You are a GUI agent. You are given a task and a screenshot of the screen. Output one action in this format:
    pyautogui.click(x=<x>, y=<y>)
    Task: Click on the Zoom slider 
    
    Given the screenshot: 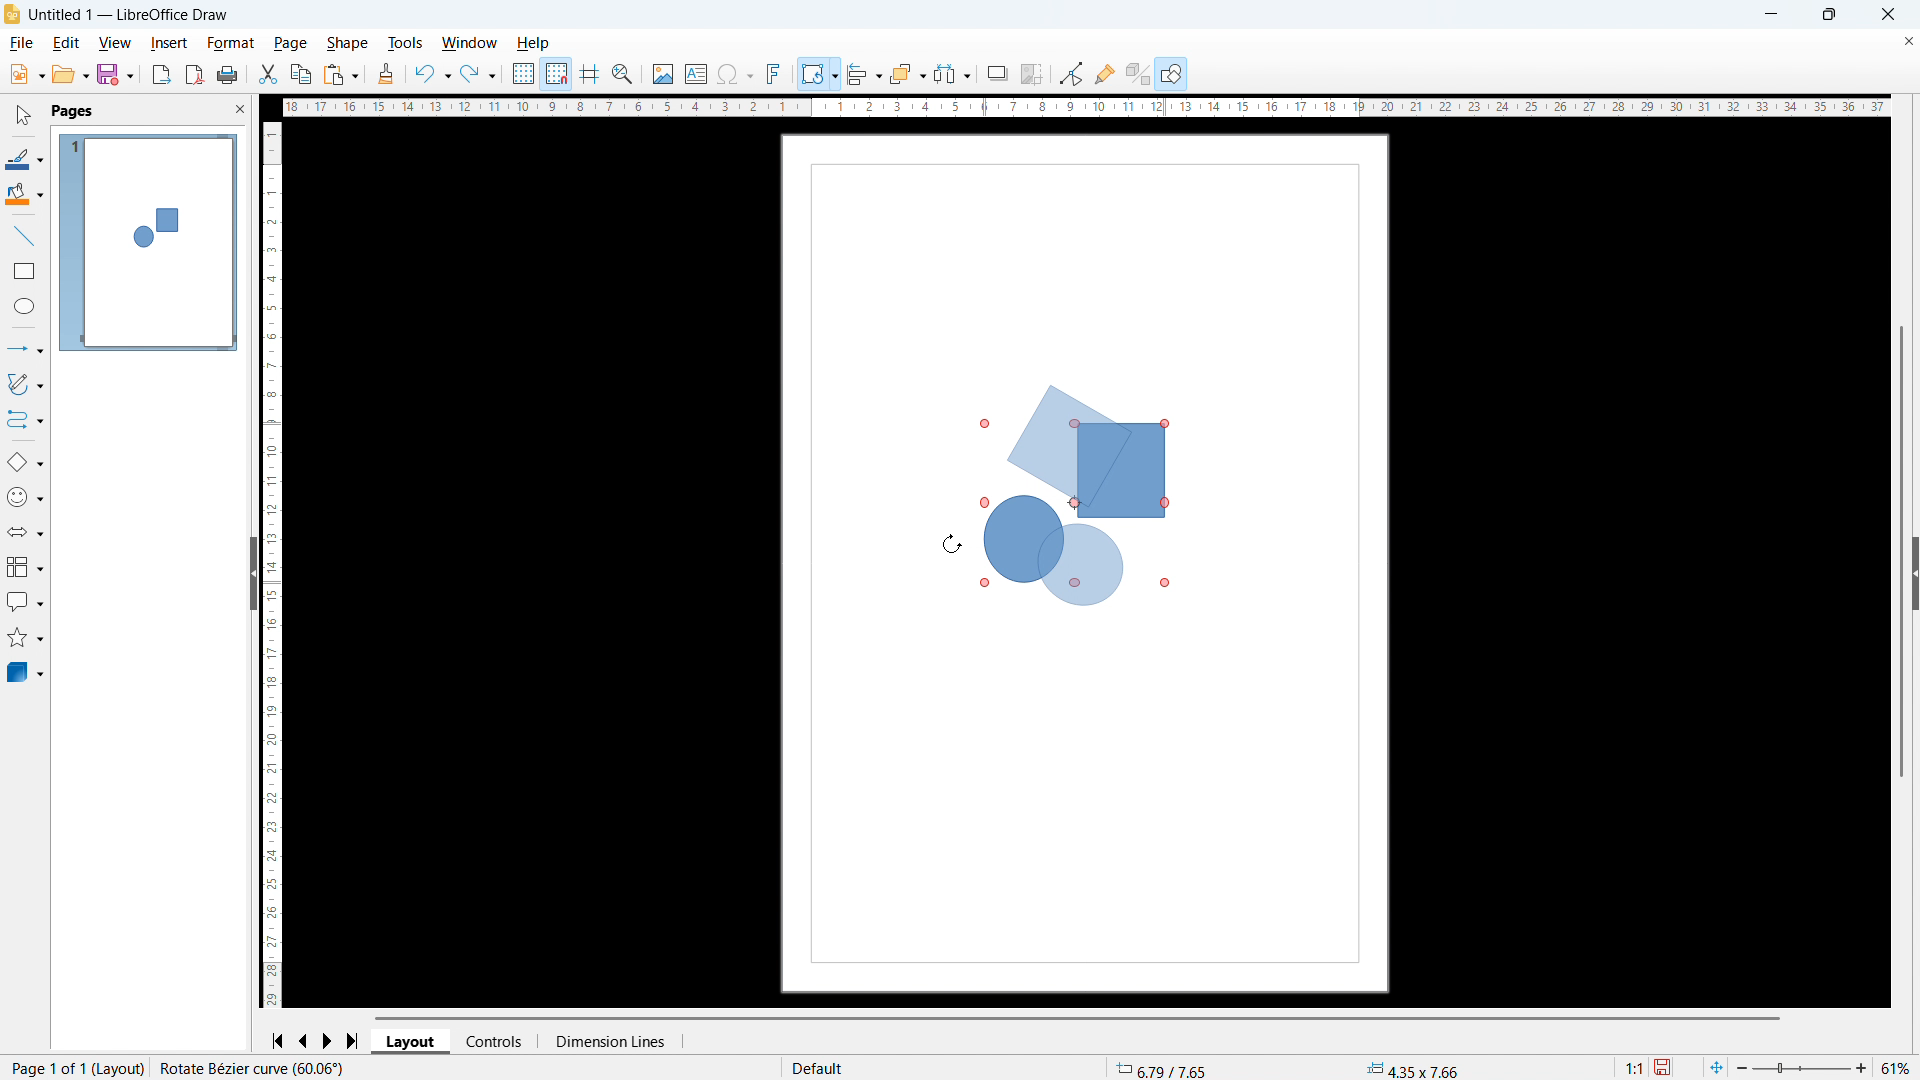 What is the action you would take?
    pyautogui.click(x=1800, y=1067)
    